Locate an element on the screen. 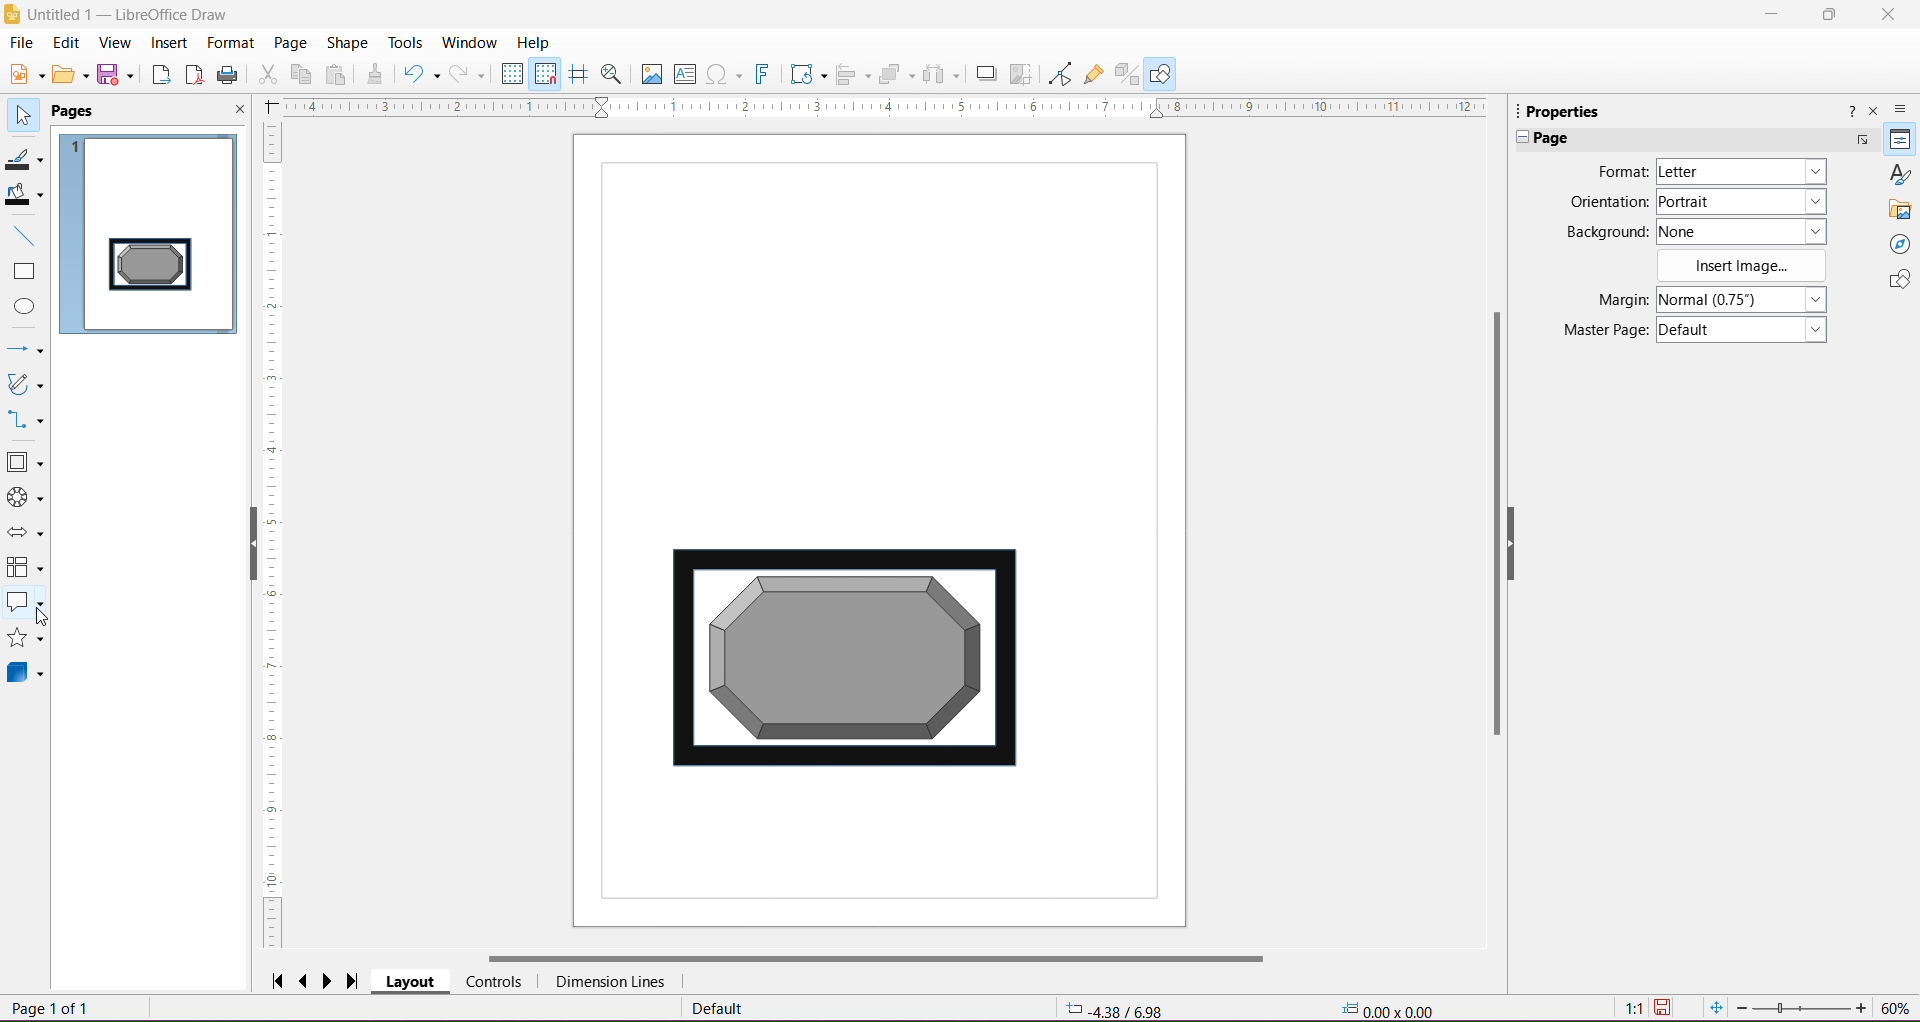  Help is located at coordinates (534, 42).